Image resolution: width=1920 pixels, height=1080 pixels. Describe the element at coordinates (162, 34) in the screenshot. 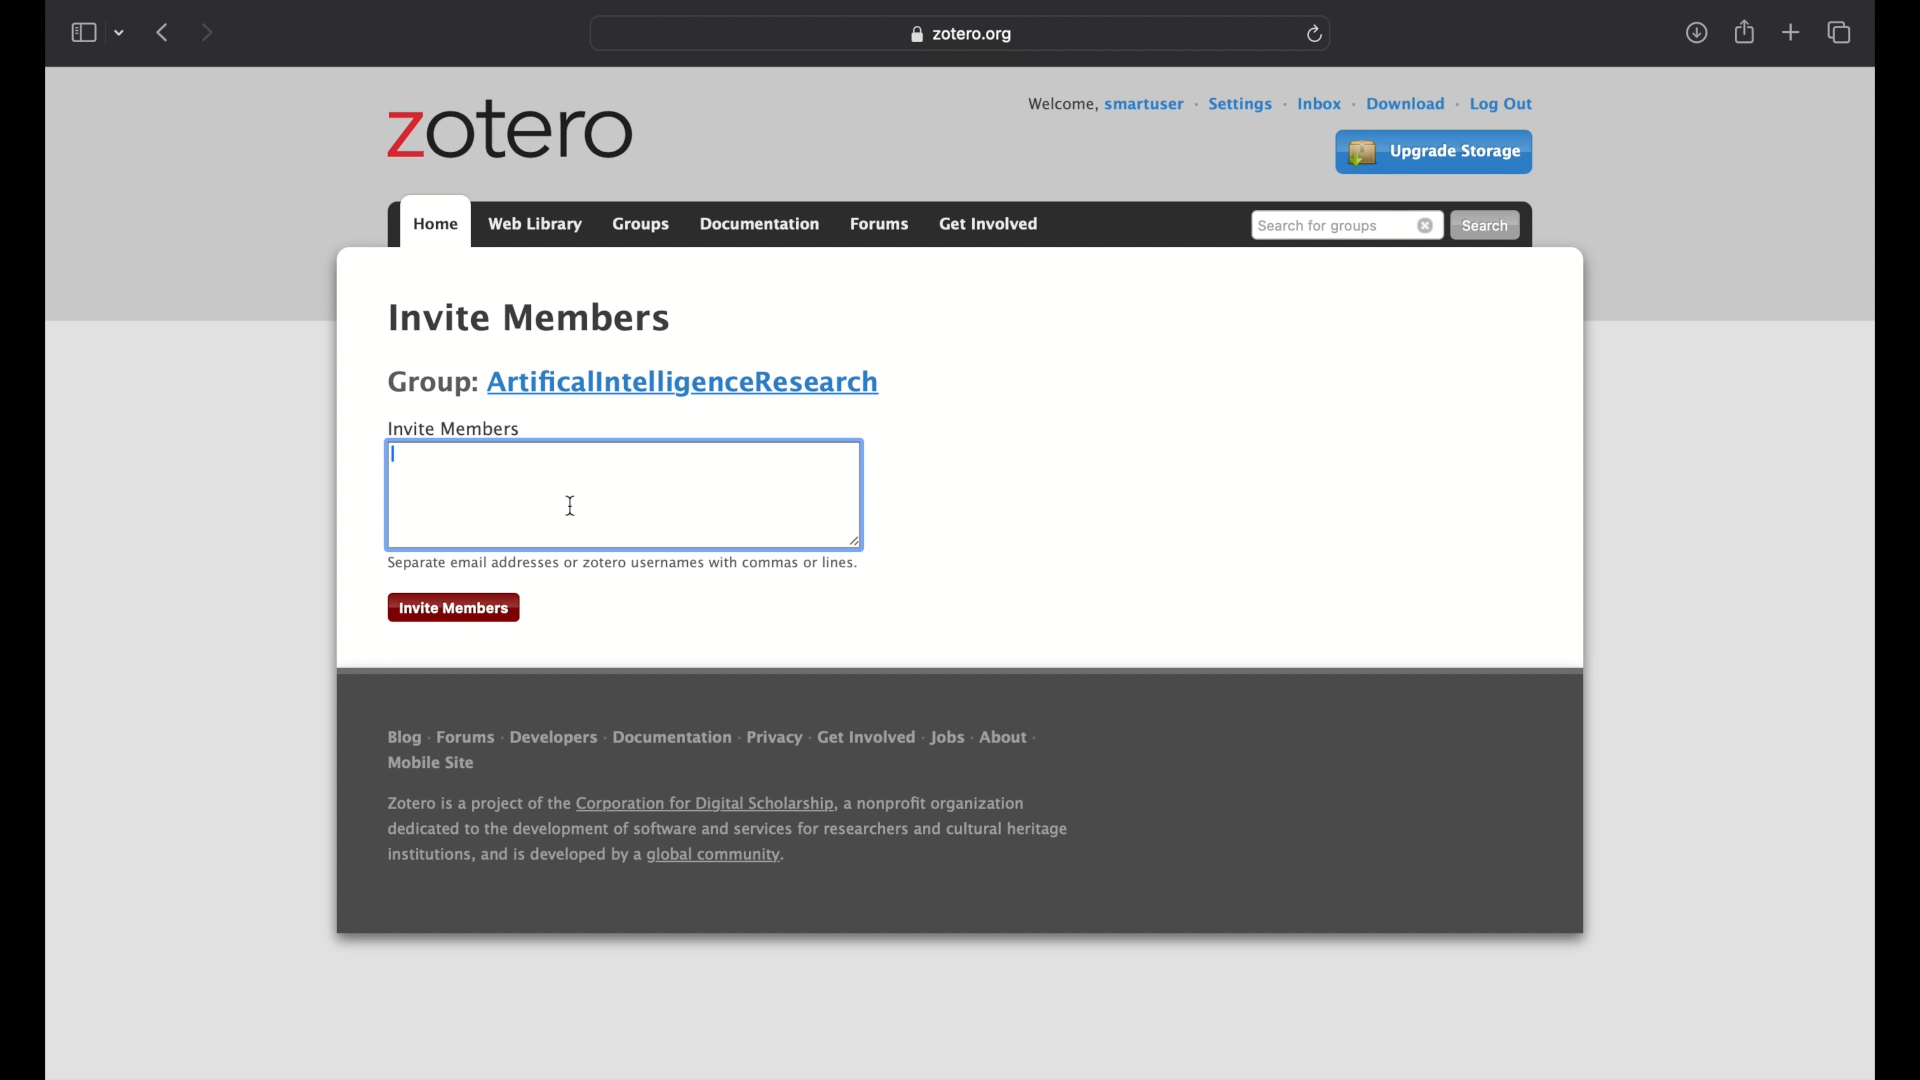

I see `previous` at that location.